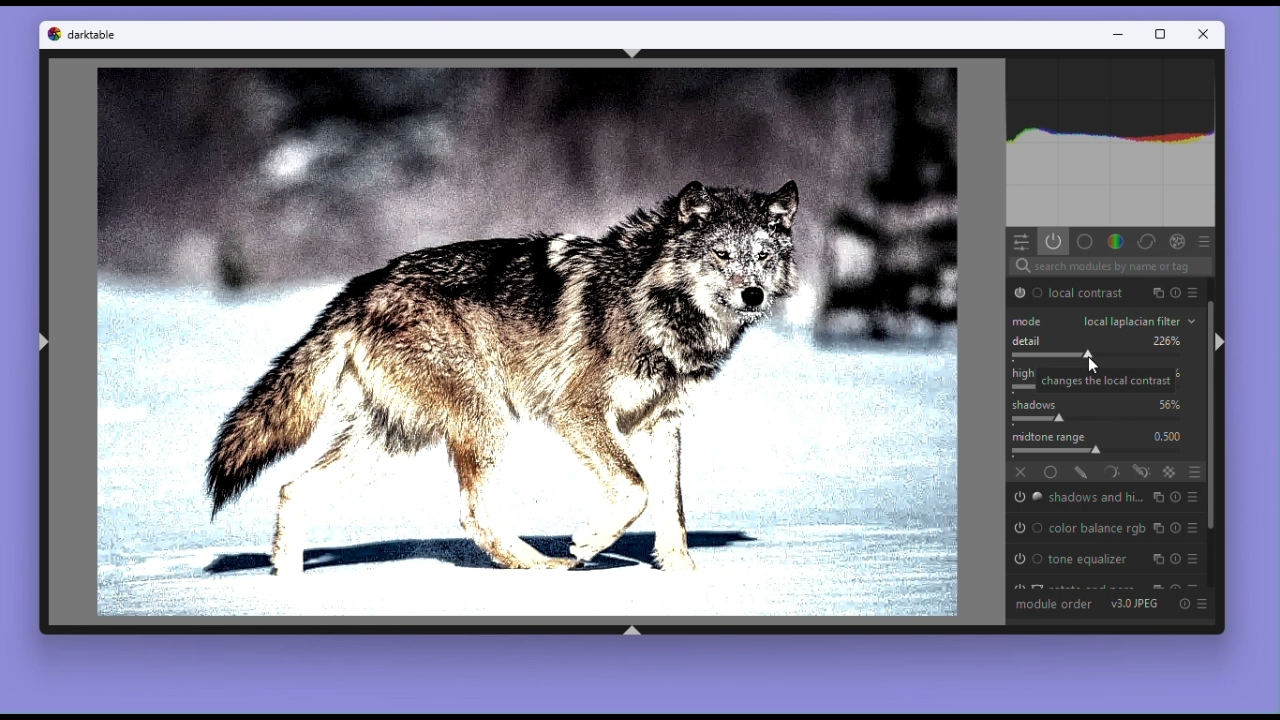  What do you see at coordinates (44, 341) in the screenshot?
I see `shift+ctrl+l` at bounding box center [44, 341].